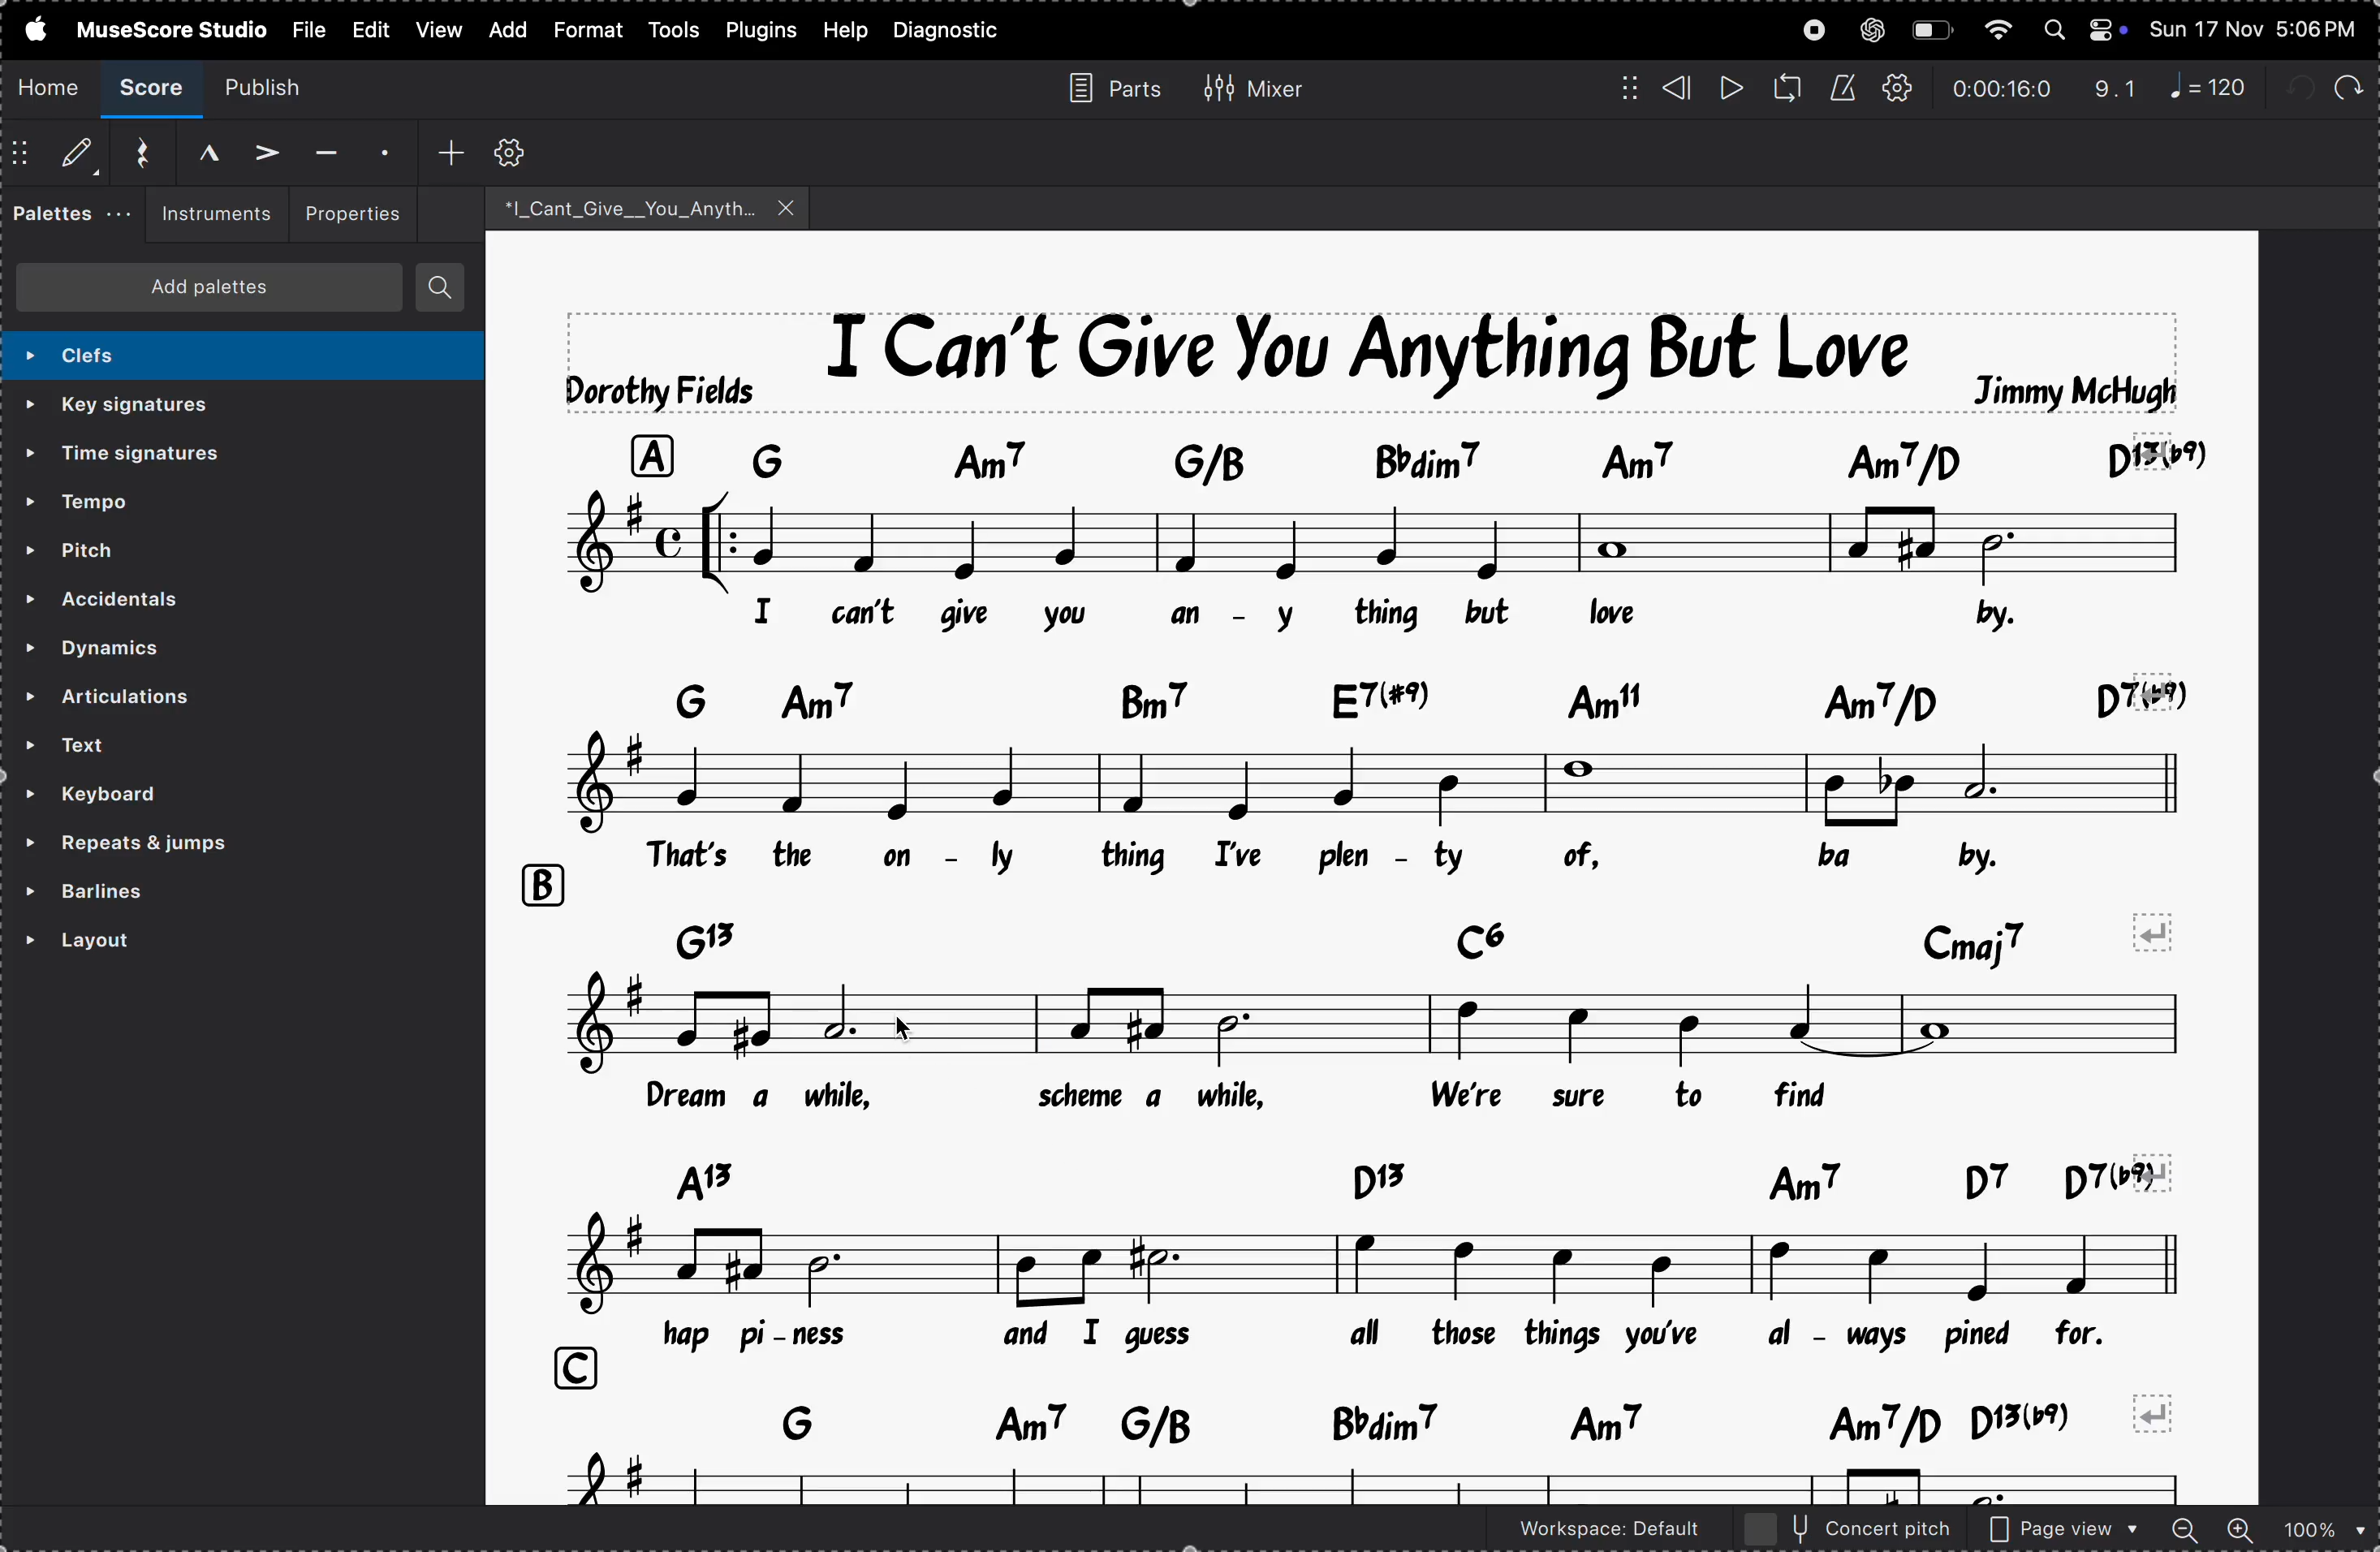  Describe the element at coordinates (540, 886) in the screenshot. I see `row` at that location.